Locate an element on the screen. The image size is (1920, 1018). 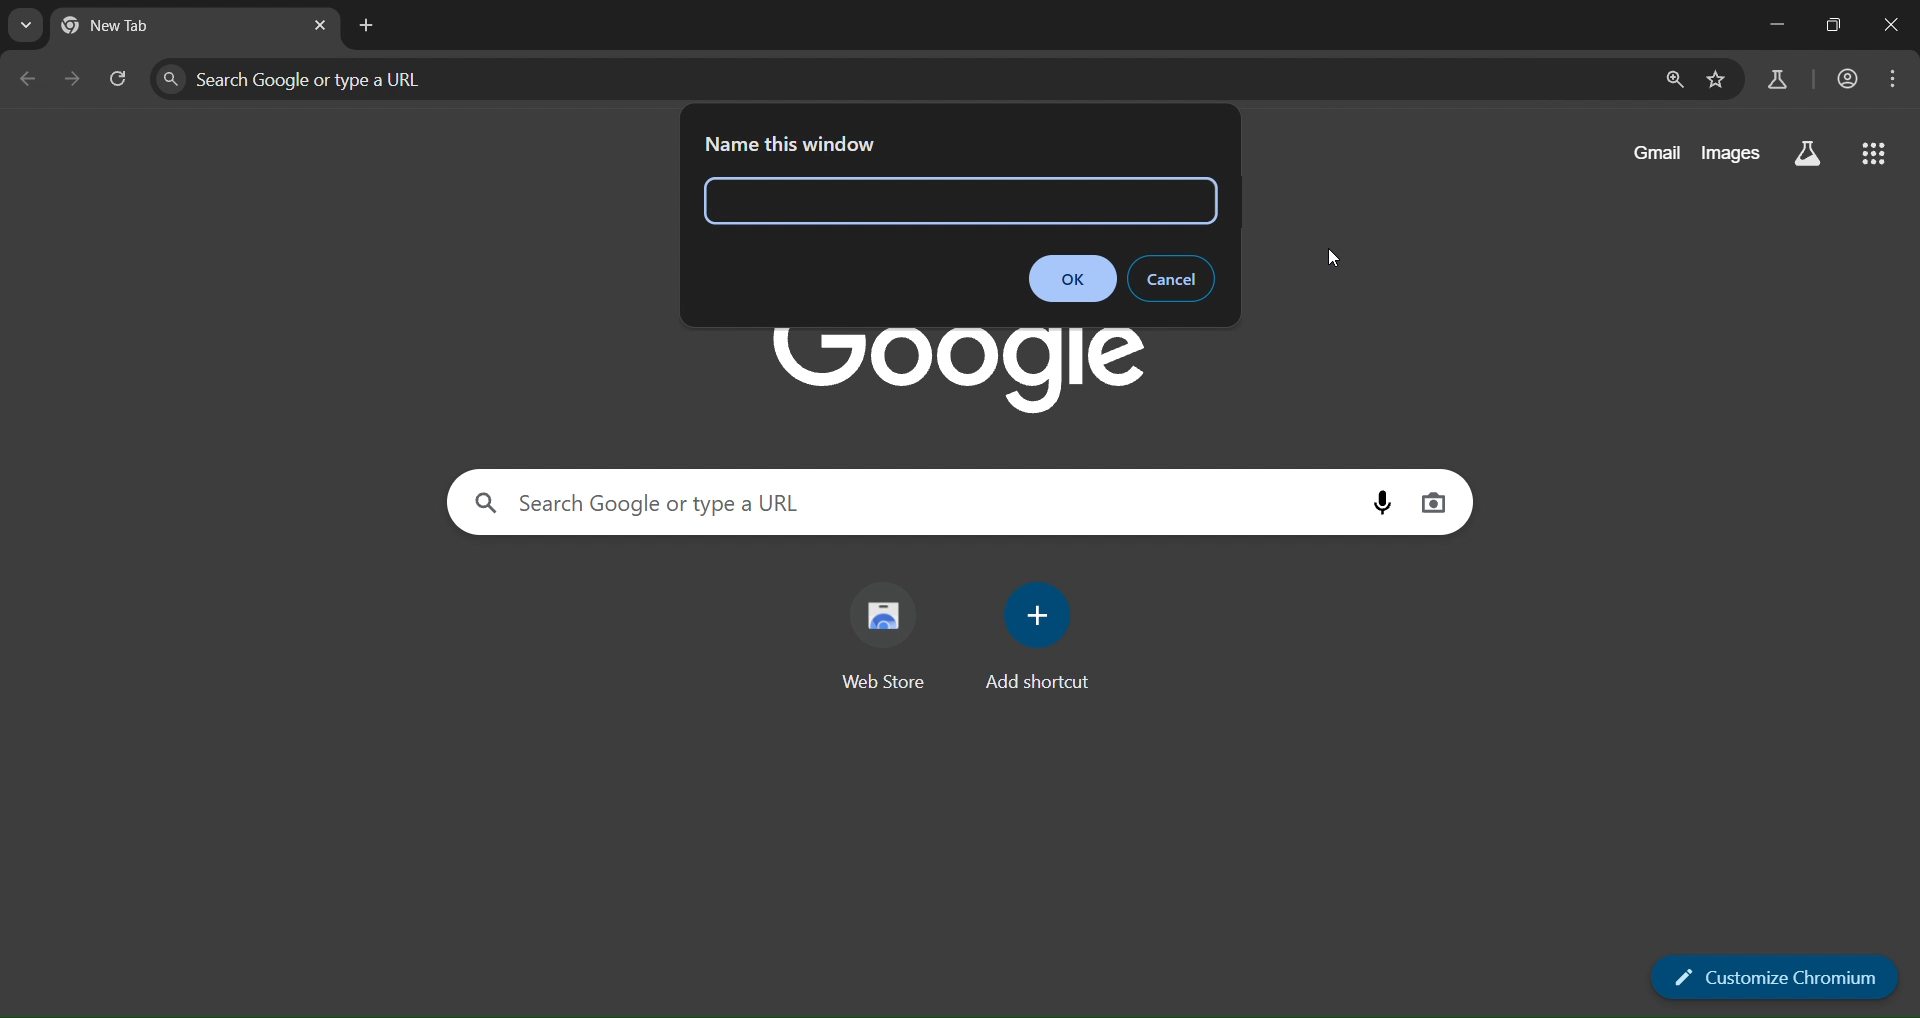
cancel is located at coordinates (1172, 279).